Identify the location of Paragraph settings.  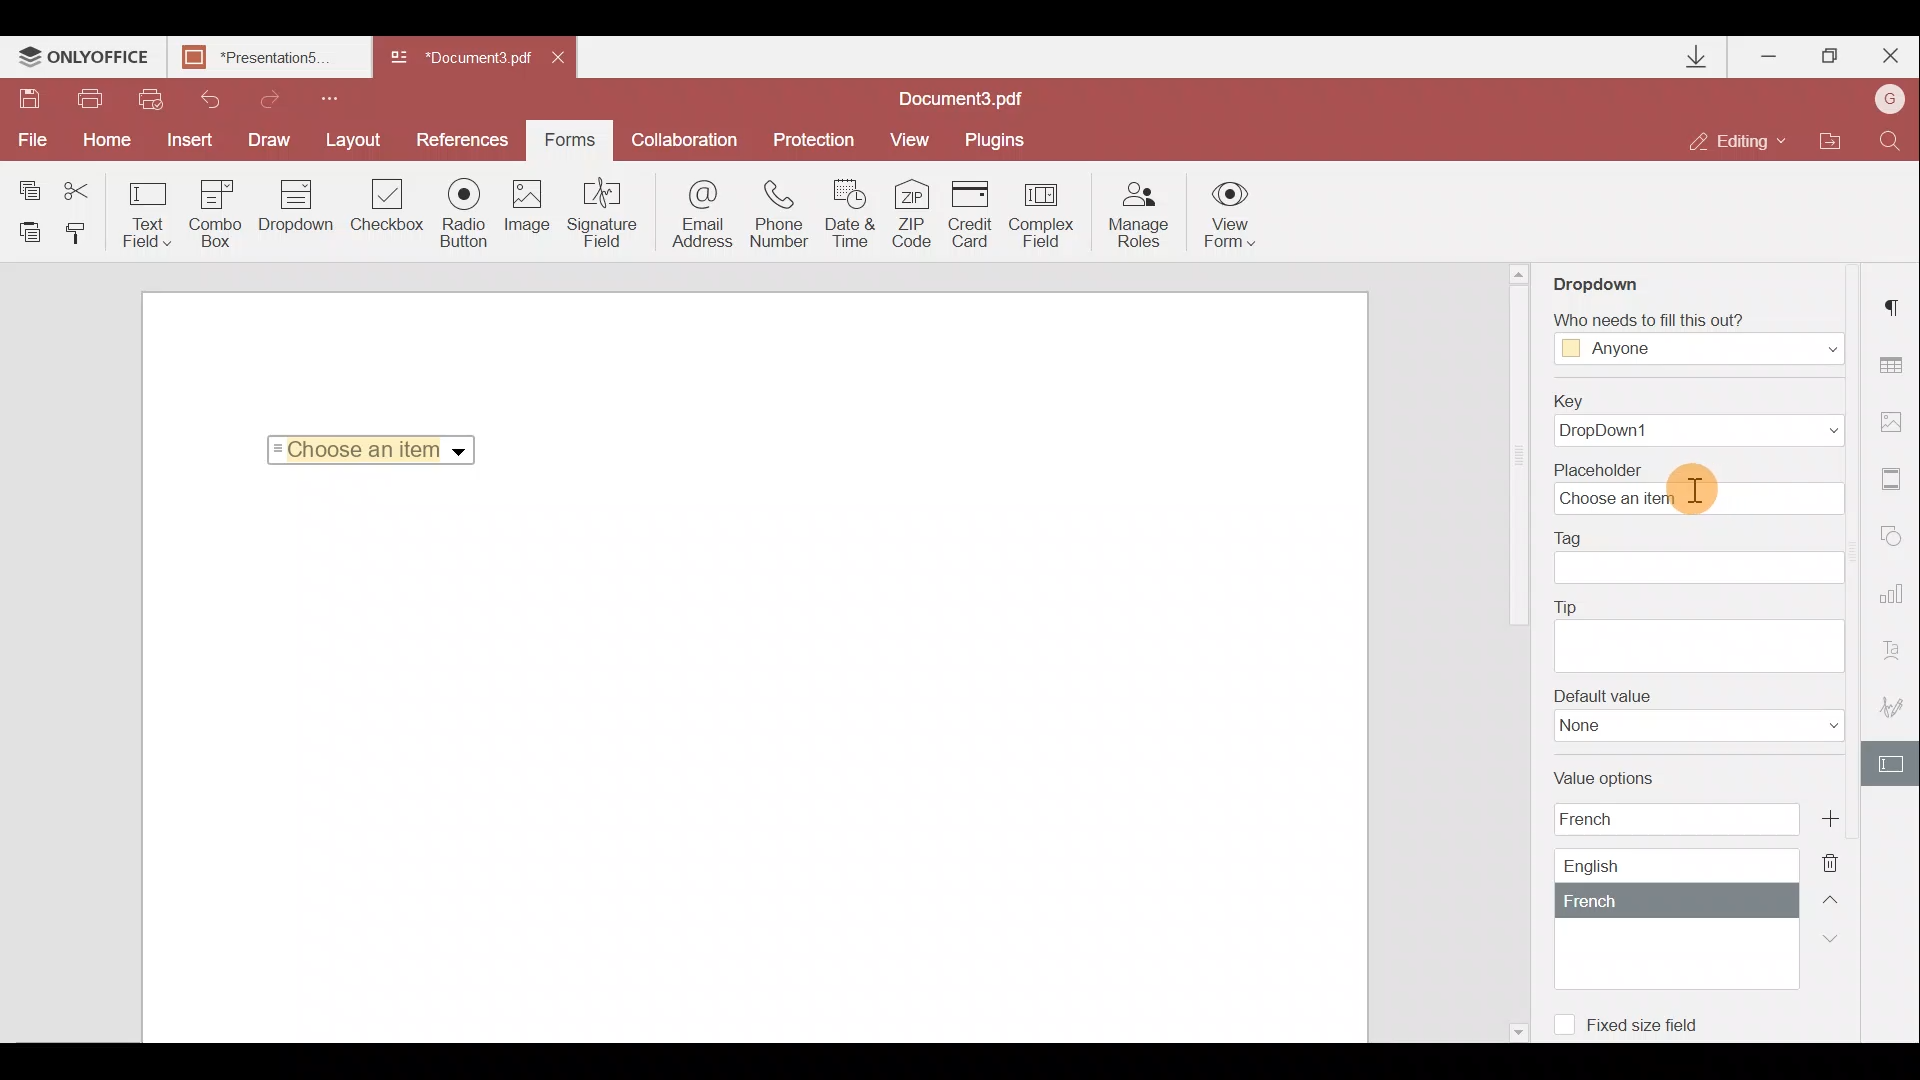
(1896, 301).